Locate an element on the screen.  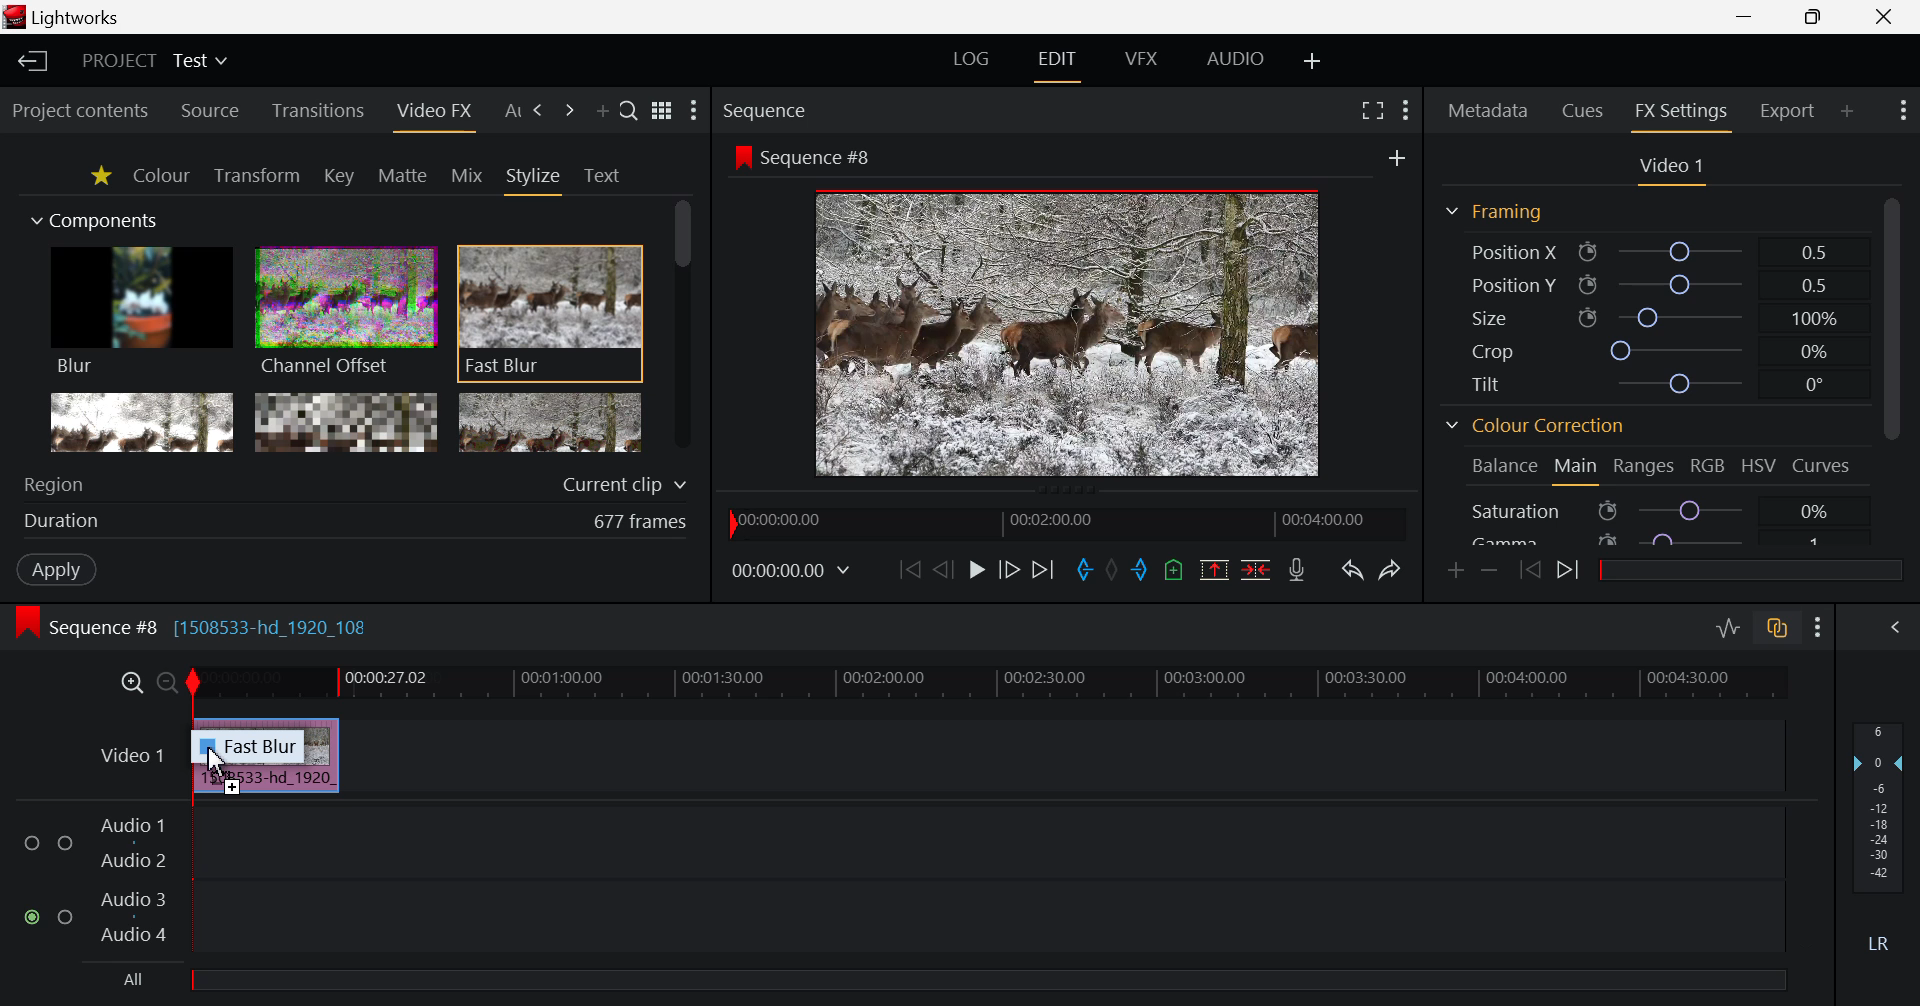
Mosaic is located at coordinates (346, 423).